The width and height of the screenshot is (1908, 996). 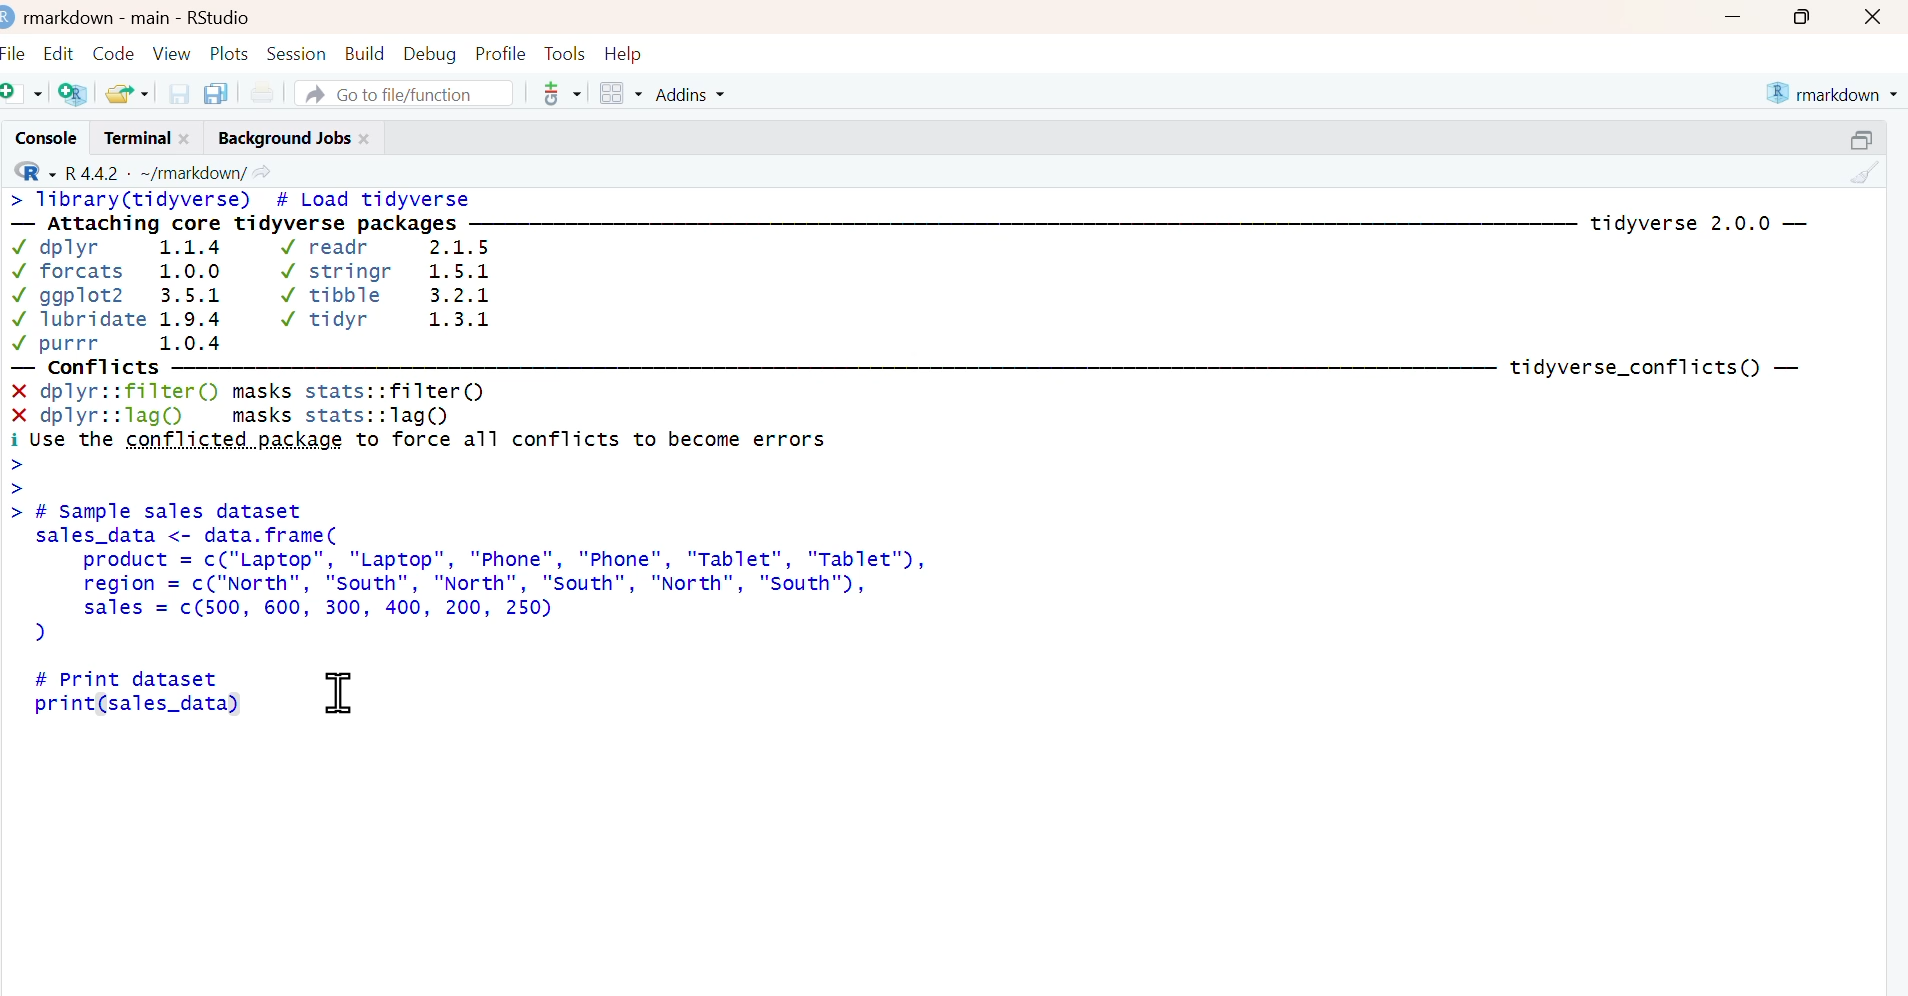 What do you see at coordinates (128, 91) in the screenshot?
I see `open recent files` at bounding box center [128, 91].